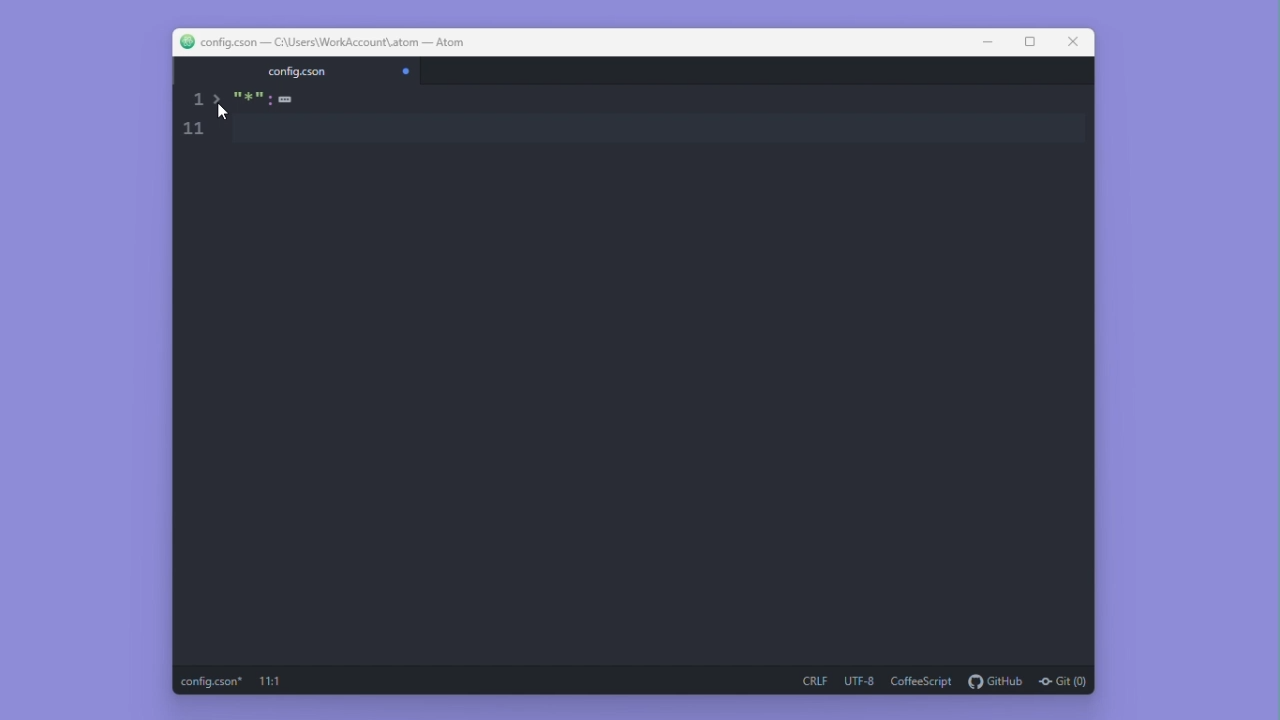 This screenshot has height=720, width=1280. Describe the element at coordinates (295, 71) in the screenshot. I see `config.cson` at that location.